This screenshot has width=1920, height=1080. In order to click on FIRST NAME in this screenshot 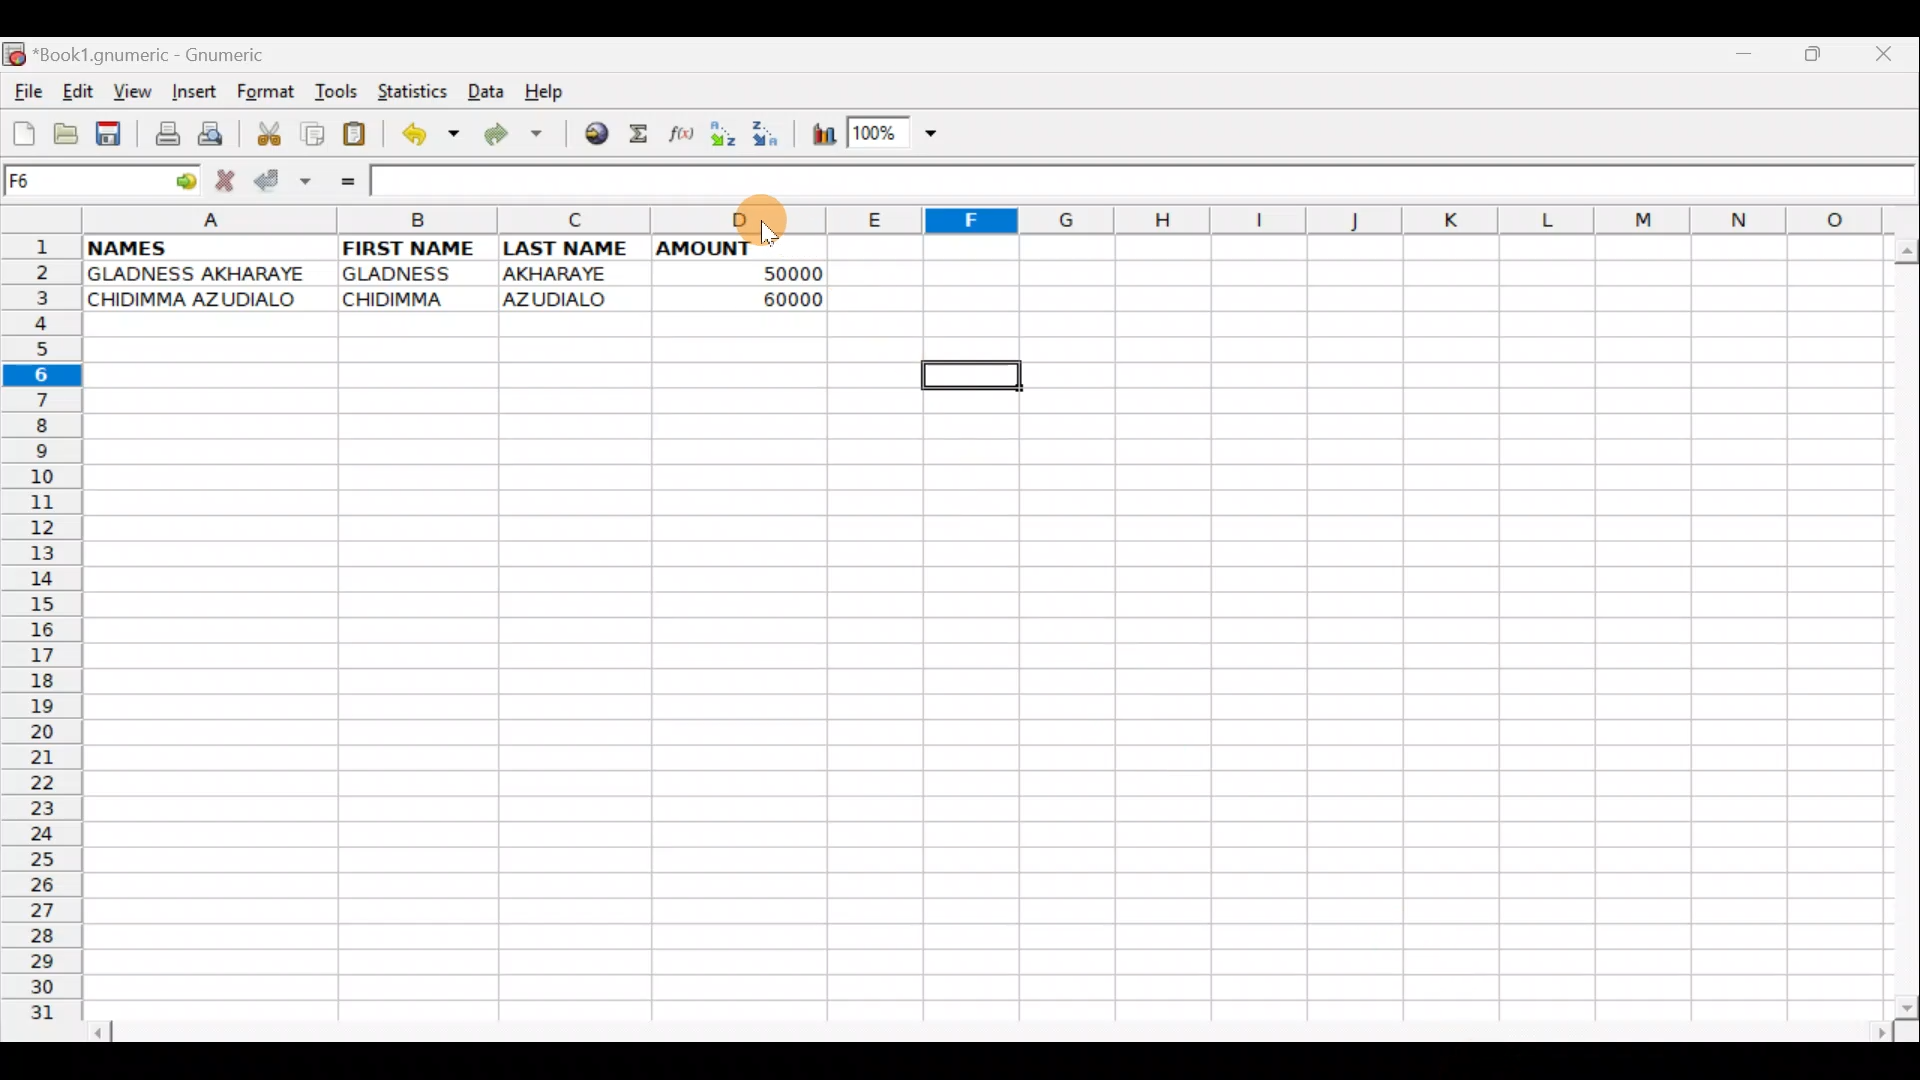, I will do `click(413, 248)`.